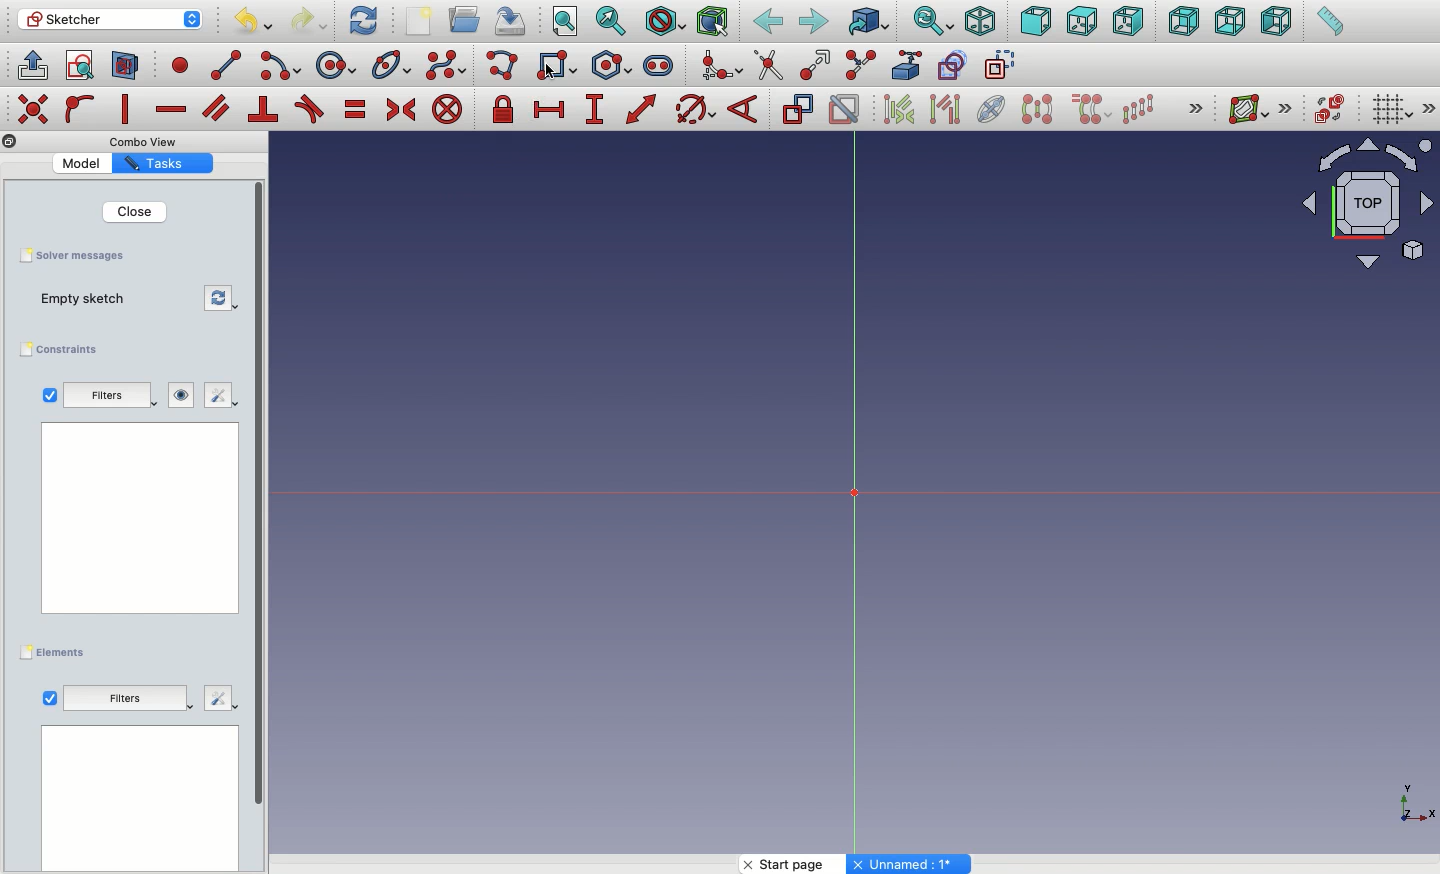  I want to click on Checkbox, so click(50, 699).